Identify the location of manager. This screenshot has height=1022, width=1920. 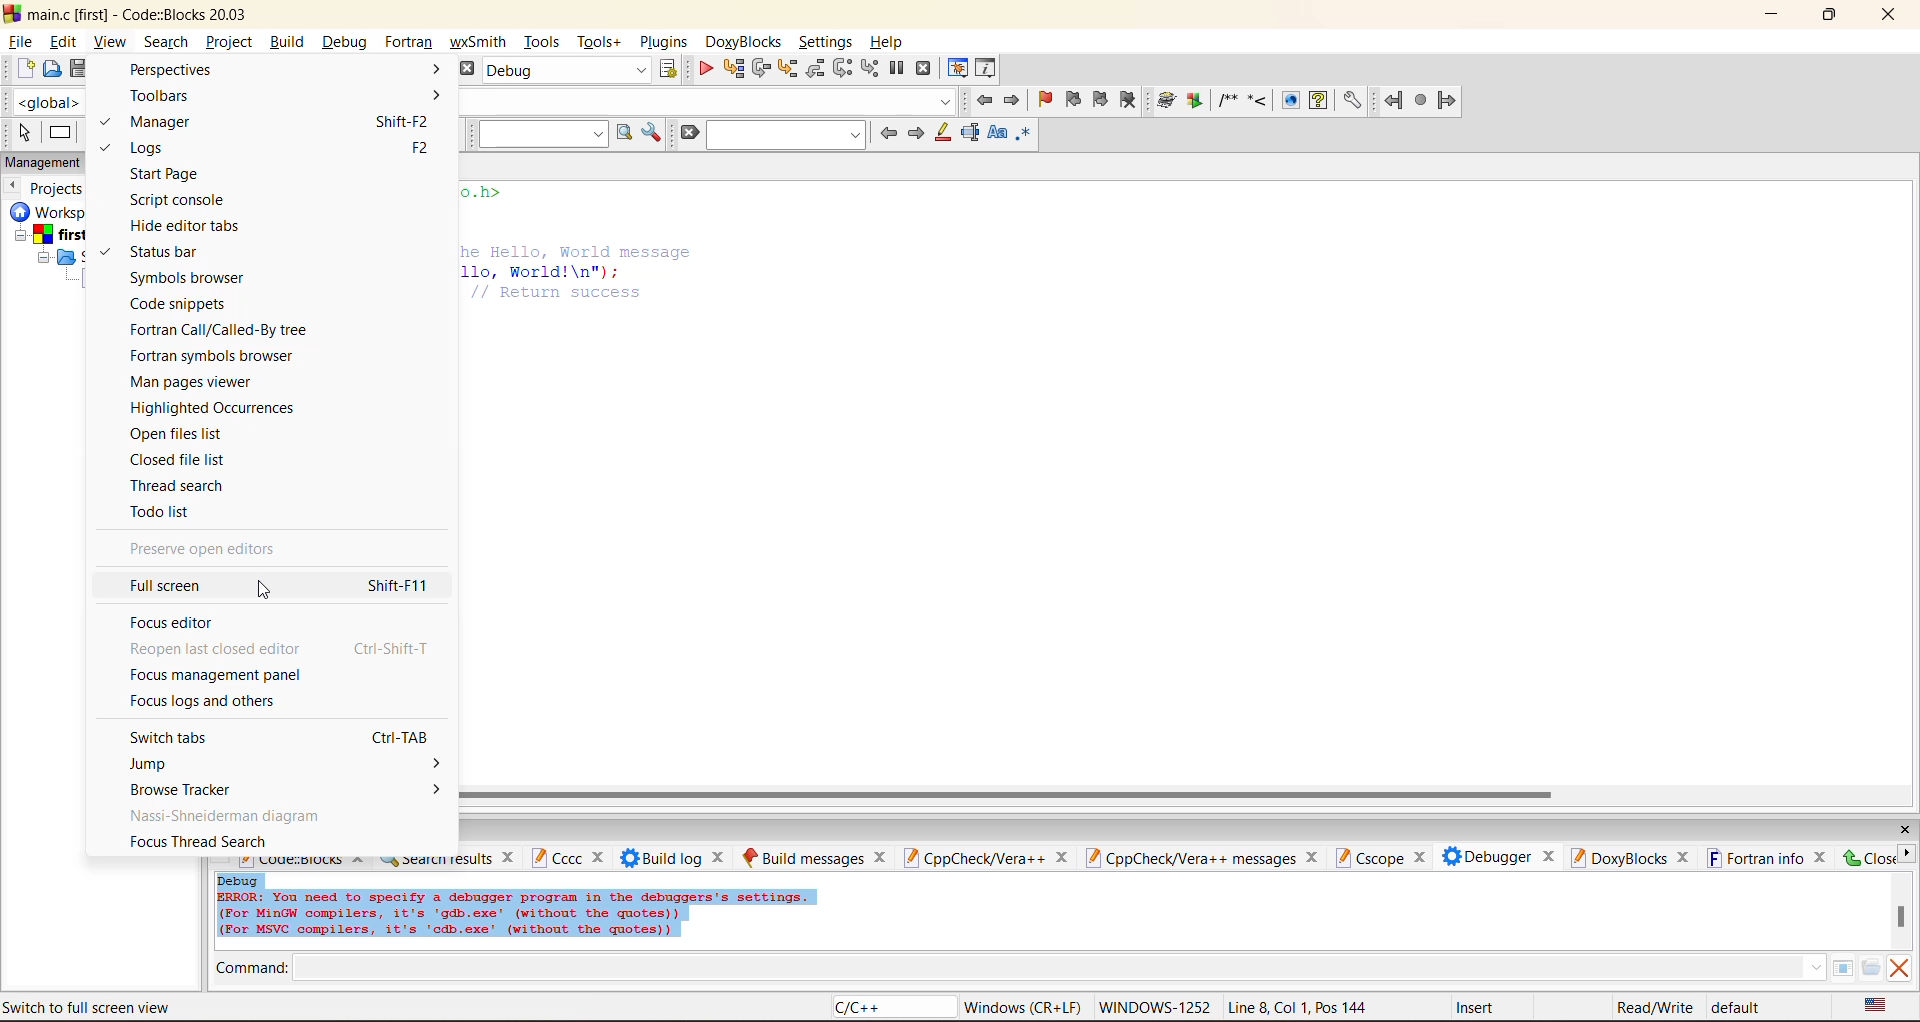
(279, 122).